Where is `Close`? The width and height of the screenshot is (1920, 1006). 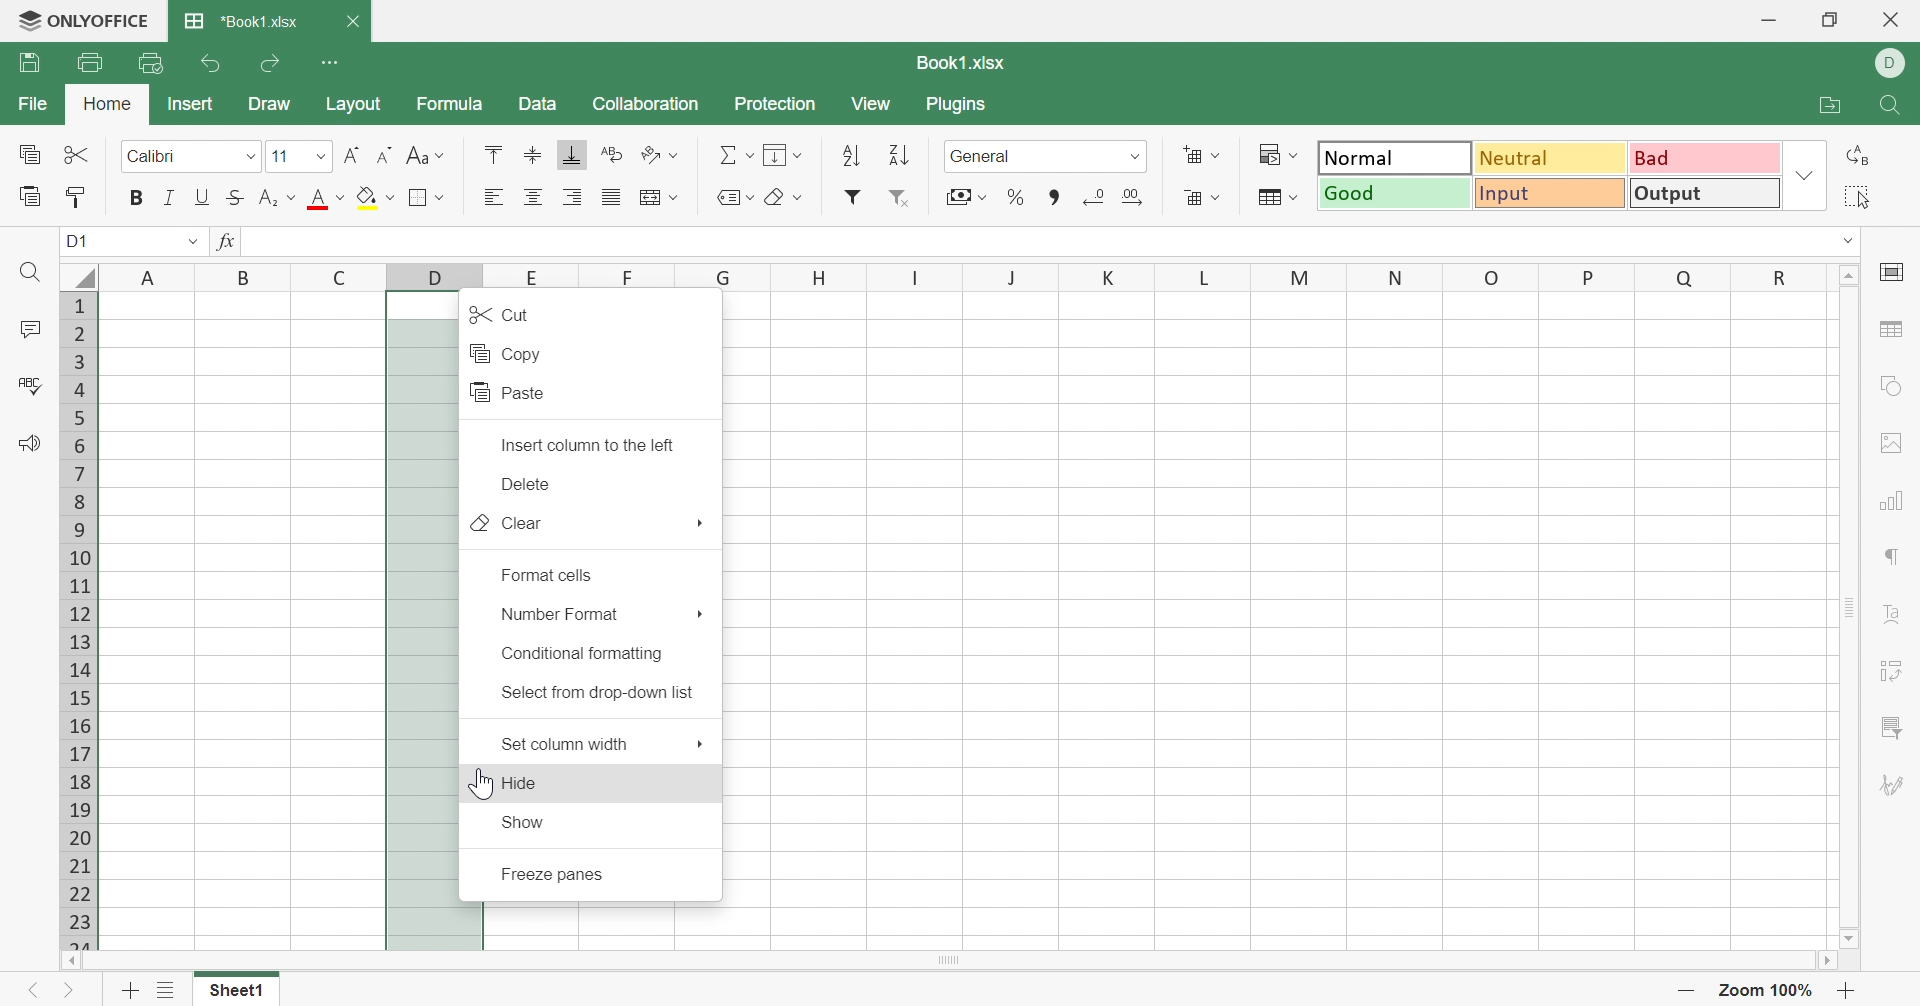
Close is located at coordinates (1893, 23).